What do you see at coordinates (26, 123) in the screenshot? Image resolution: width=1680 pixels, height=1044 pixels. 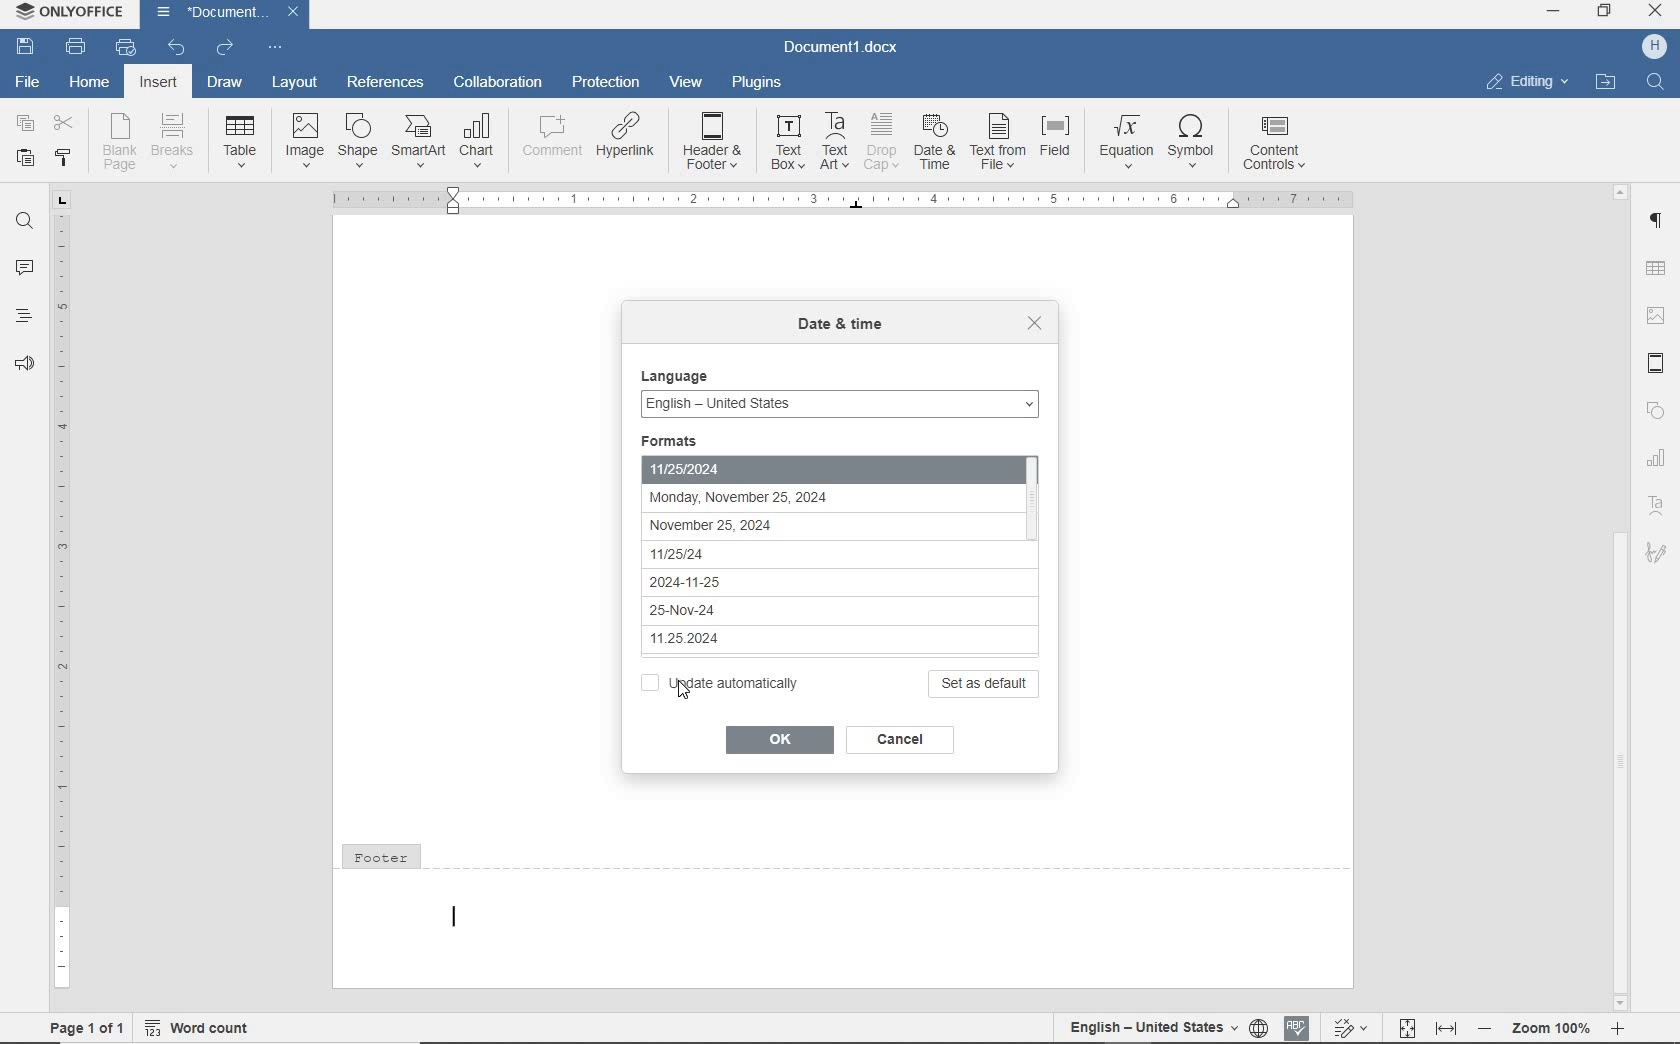 I see `copy` at bounding box center [26, 123].